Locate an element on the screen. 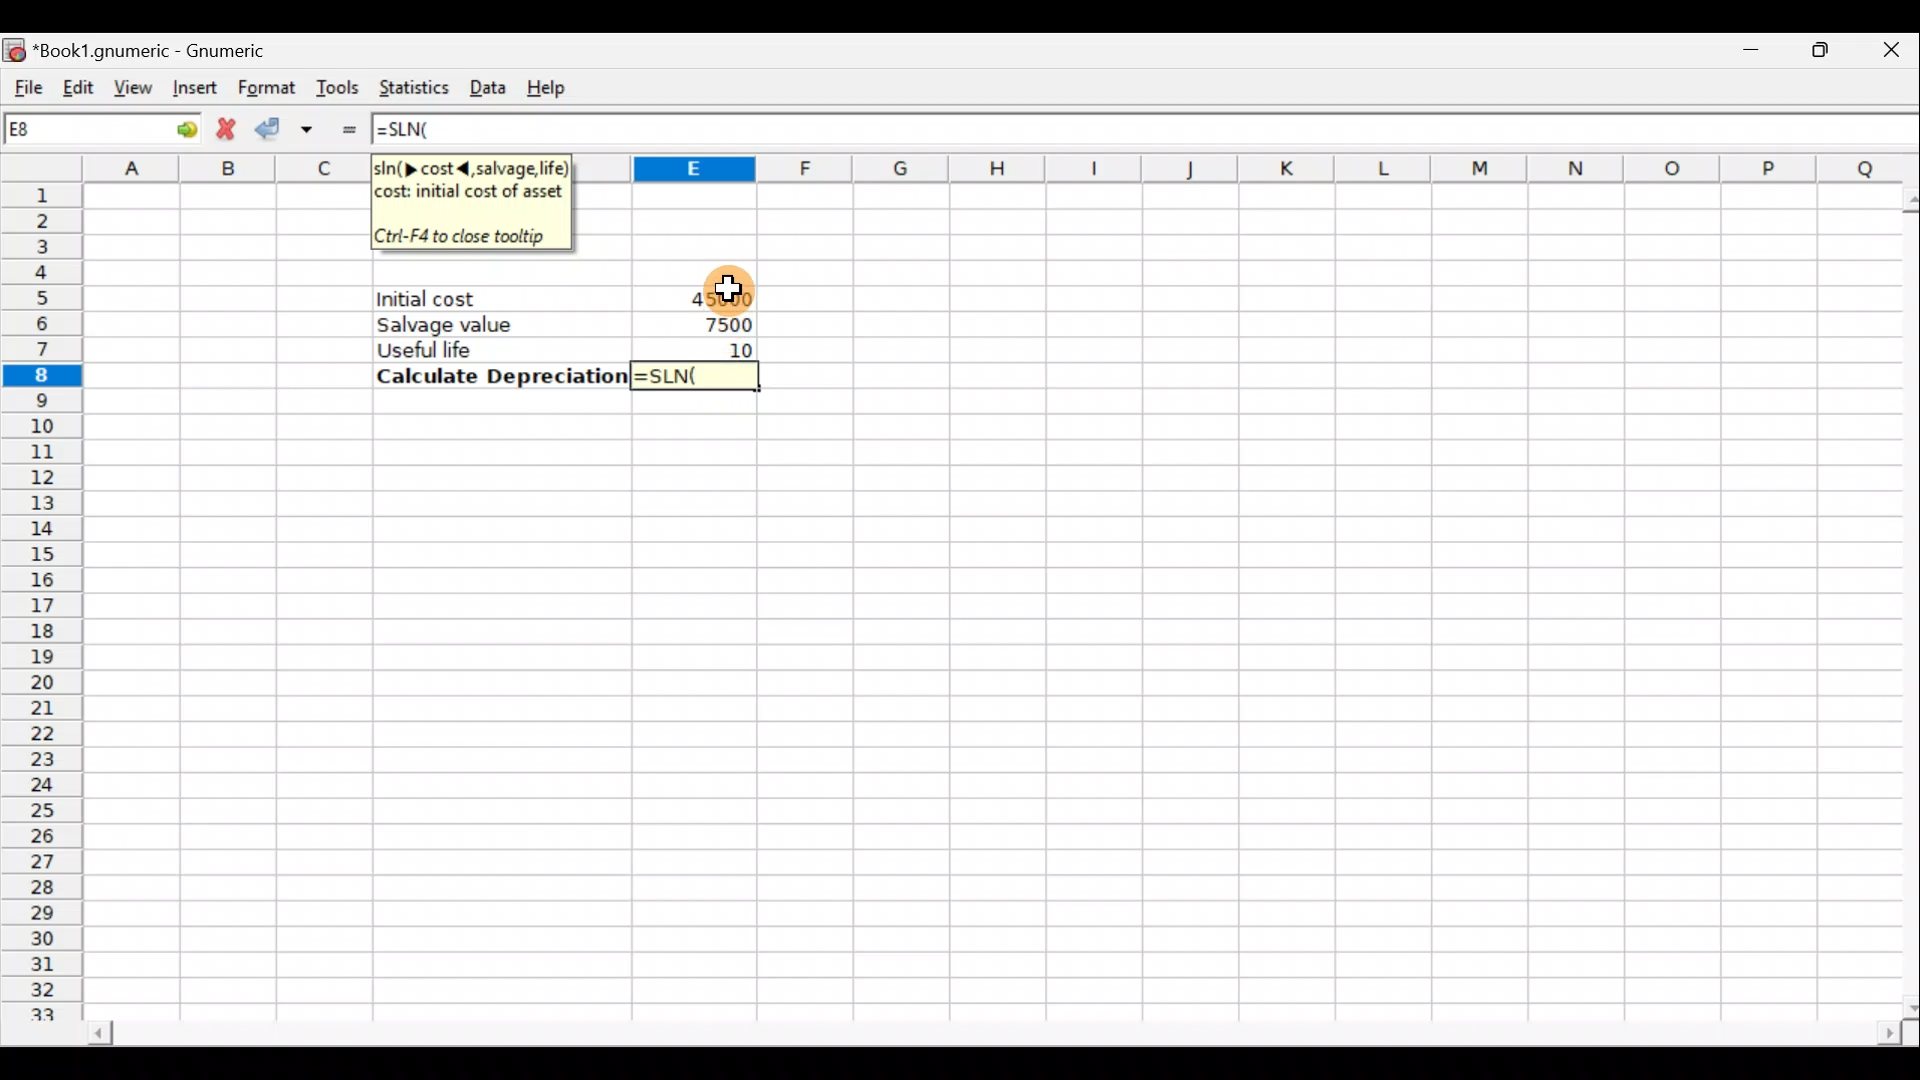  *Book1.gnumeric - Gnumeric is located at coordinates (175, 50).